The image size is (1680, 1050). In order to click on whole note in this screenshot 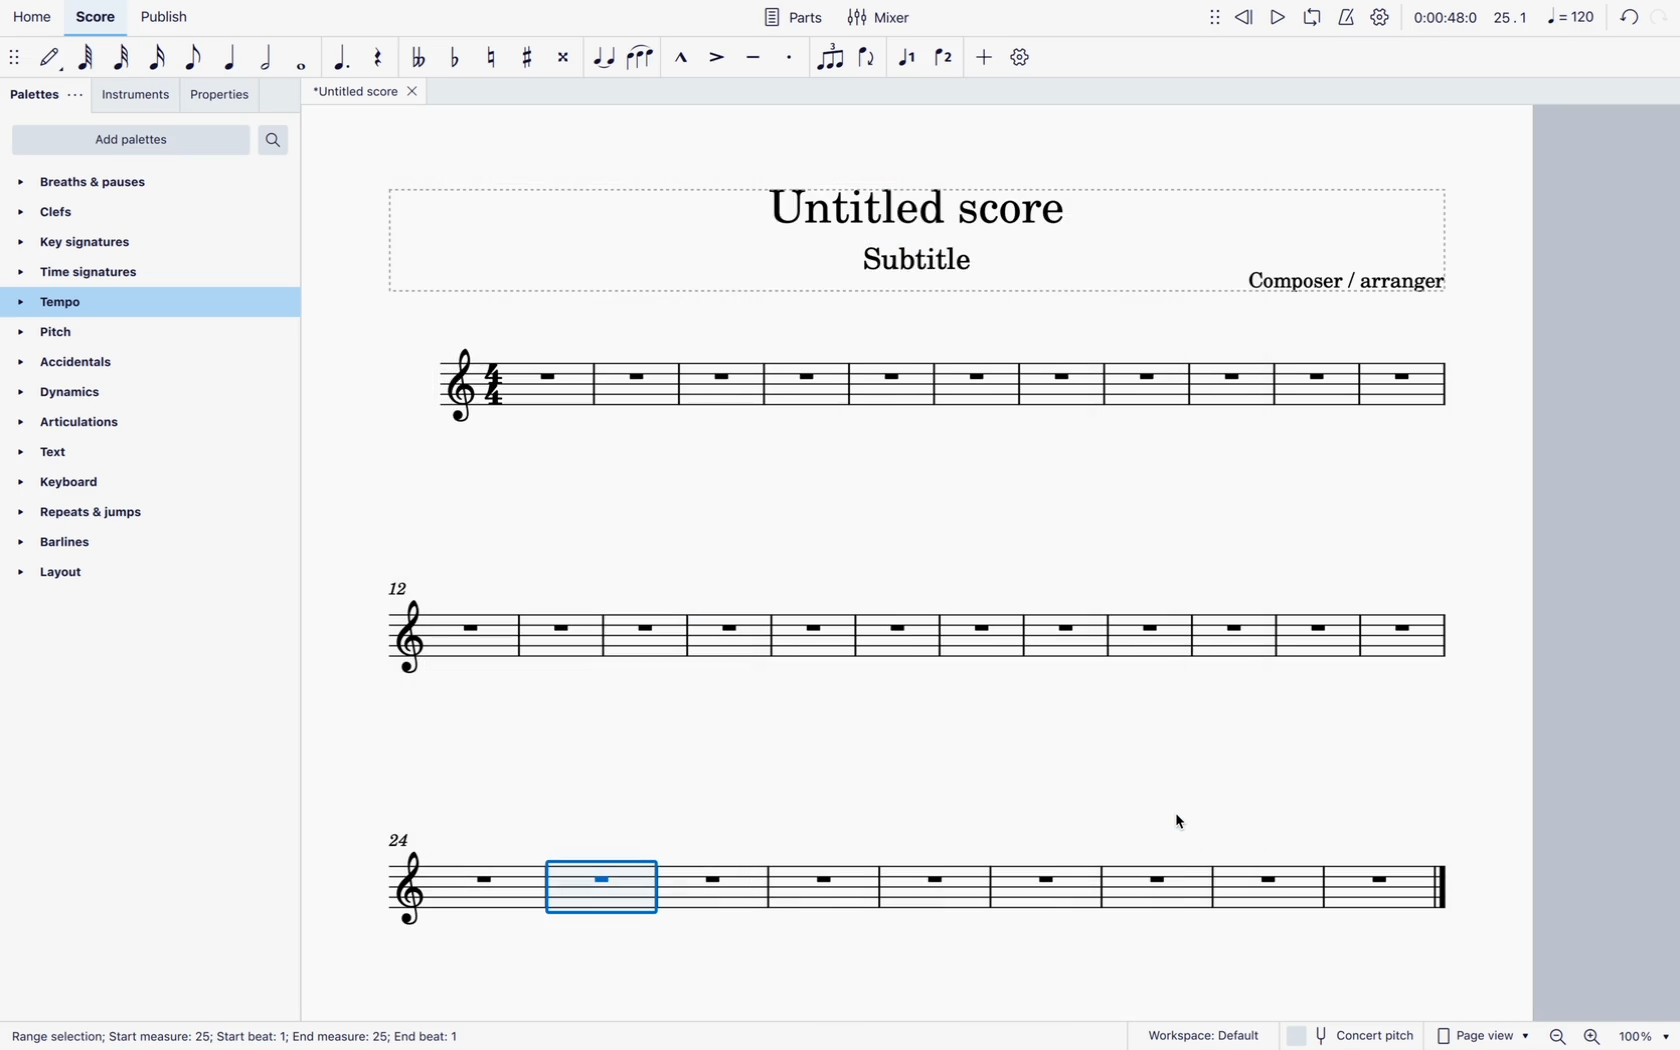, I will do `click(300, 60)`.